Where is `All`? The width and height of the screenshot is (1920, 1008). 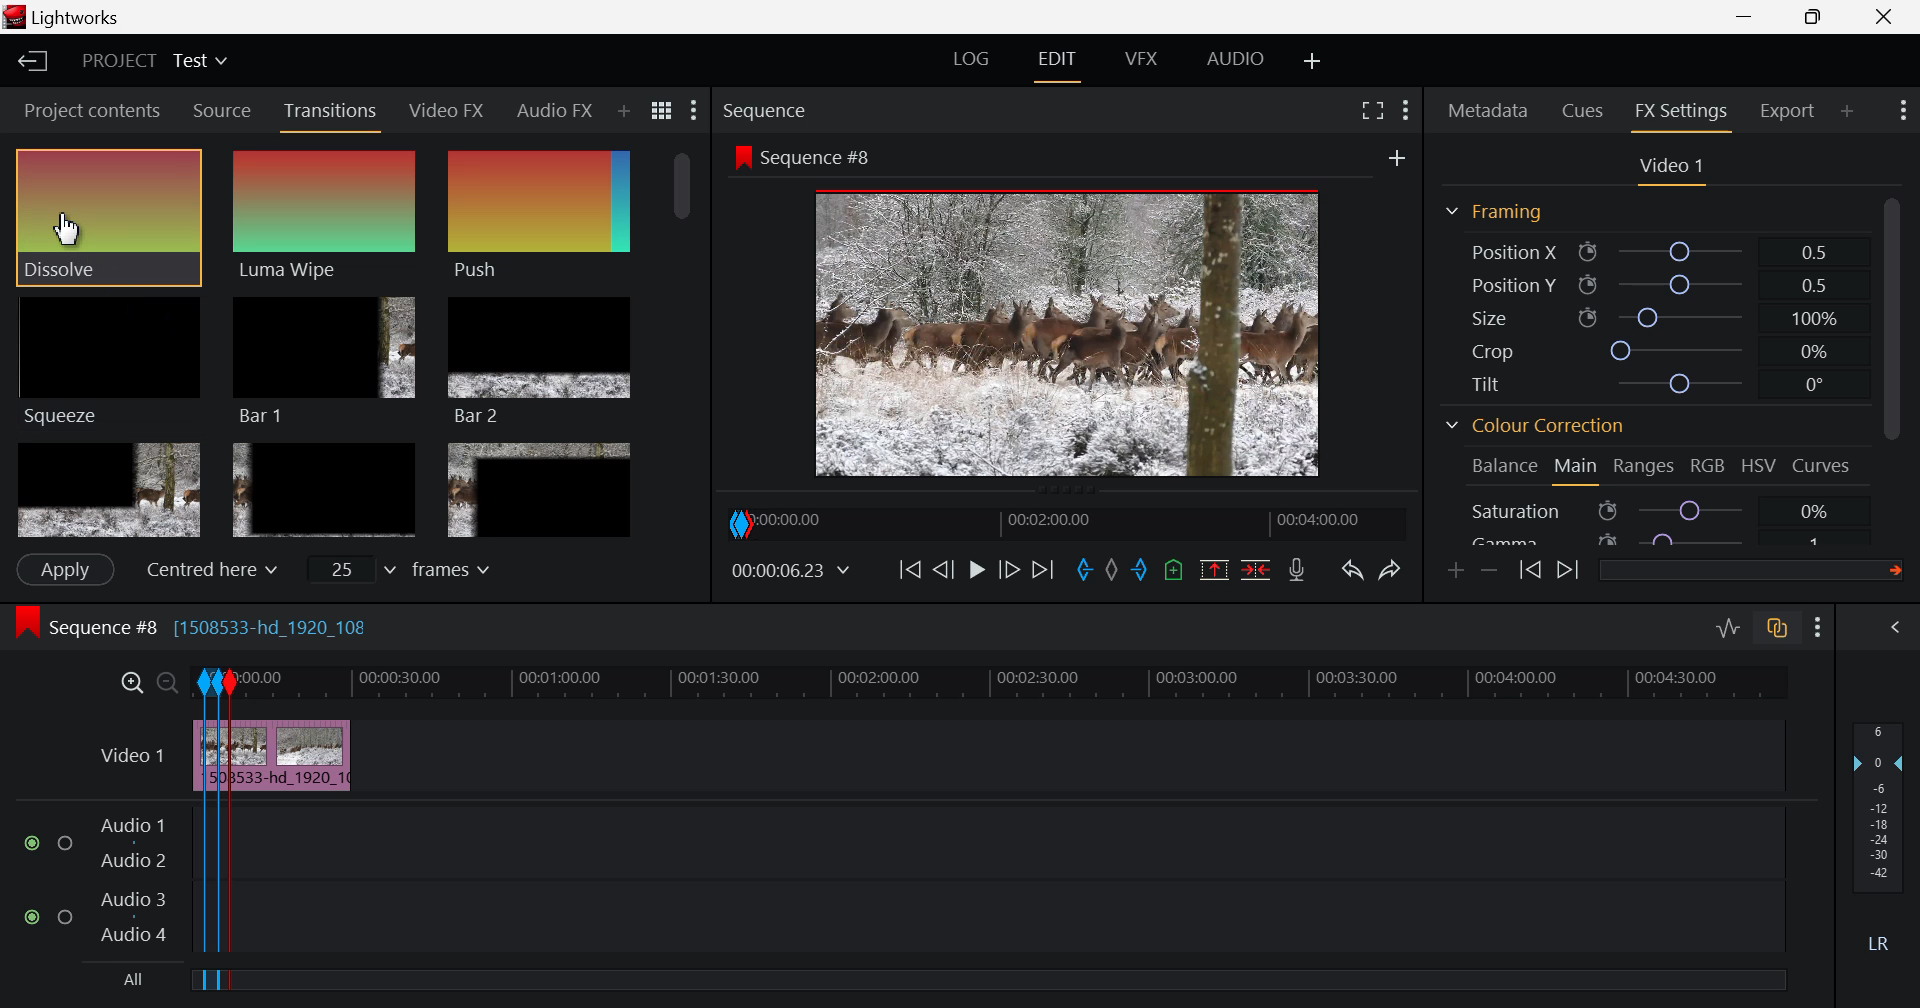 All is located at coordinates (138, 981).